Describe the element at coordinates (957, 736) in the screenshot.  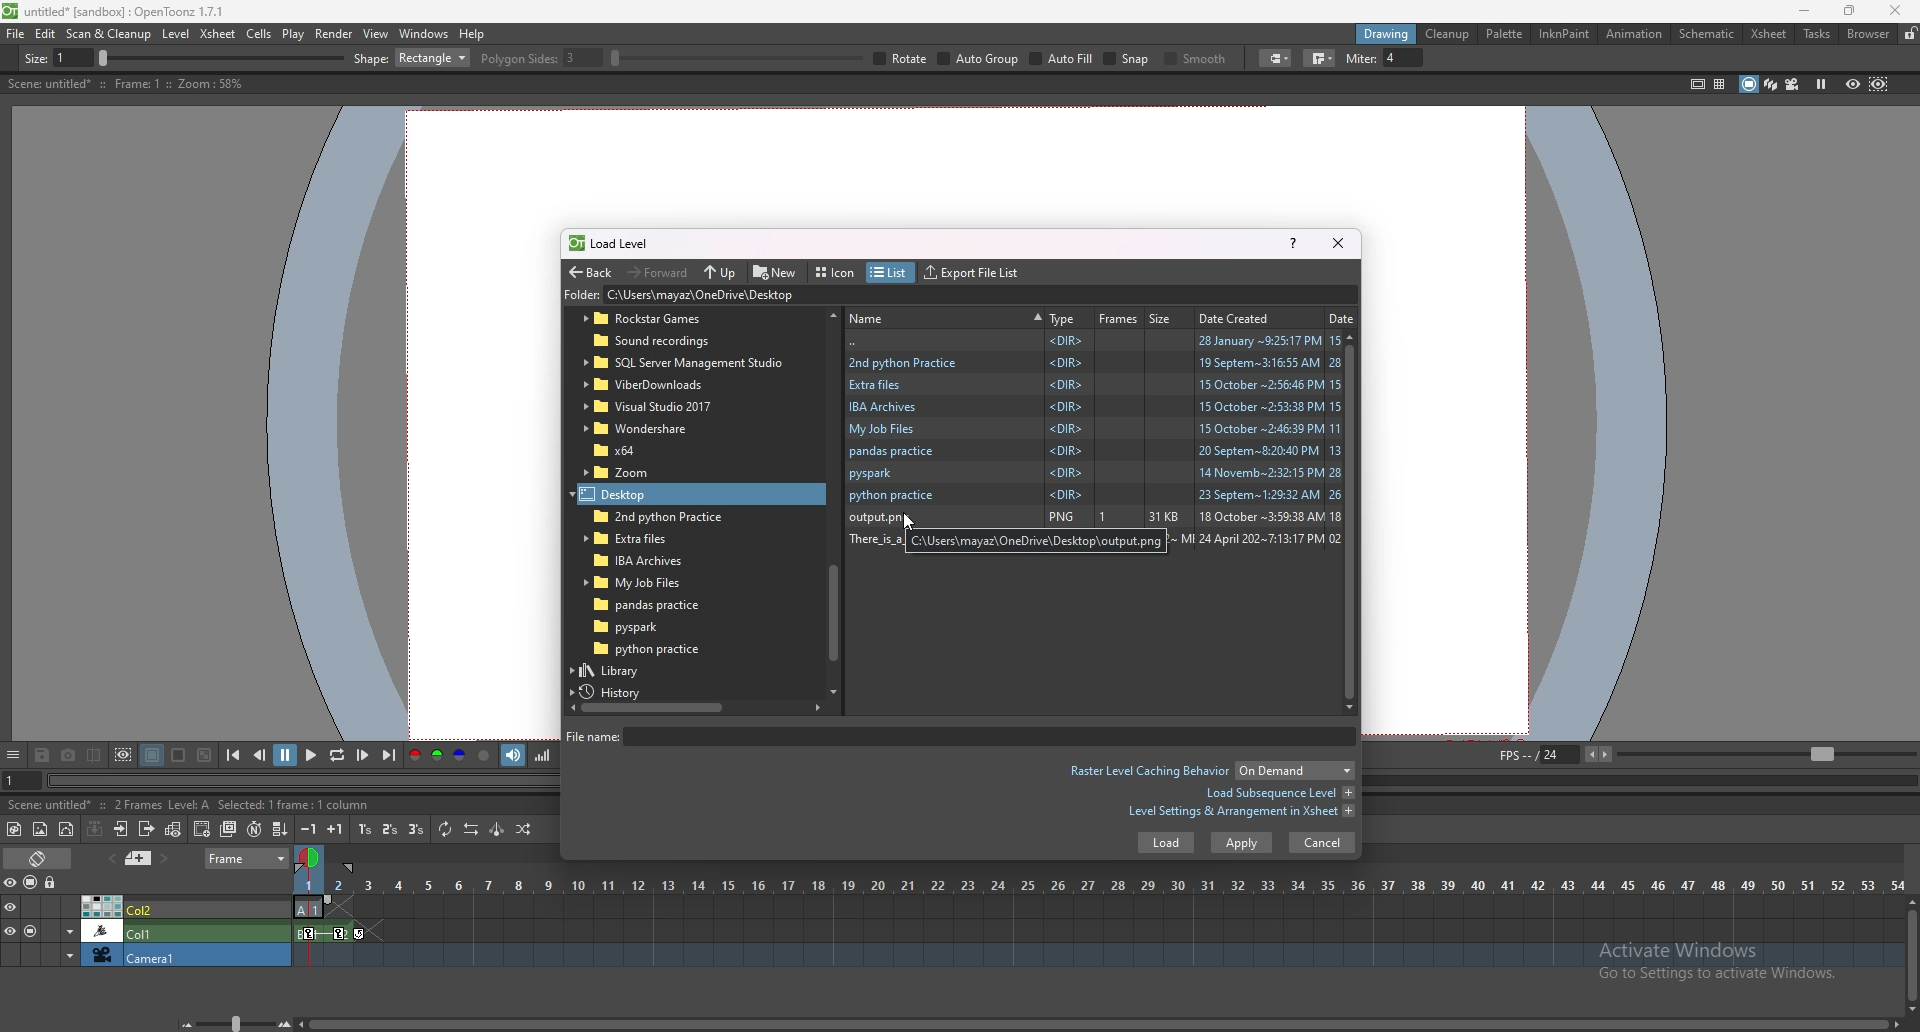
I see `file name` at that location.